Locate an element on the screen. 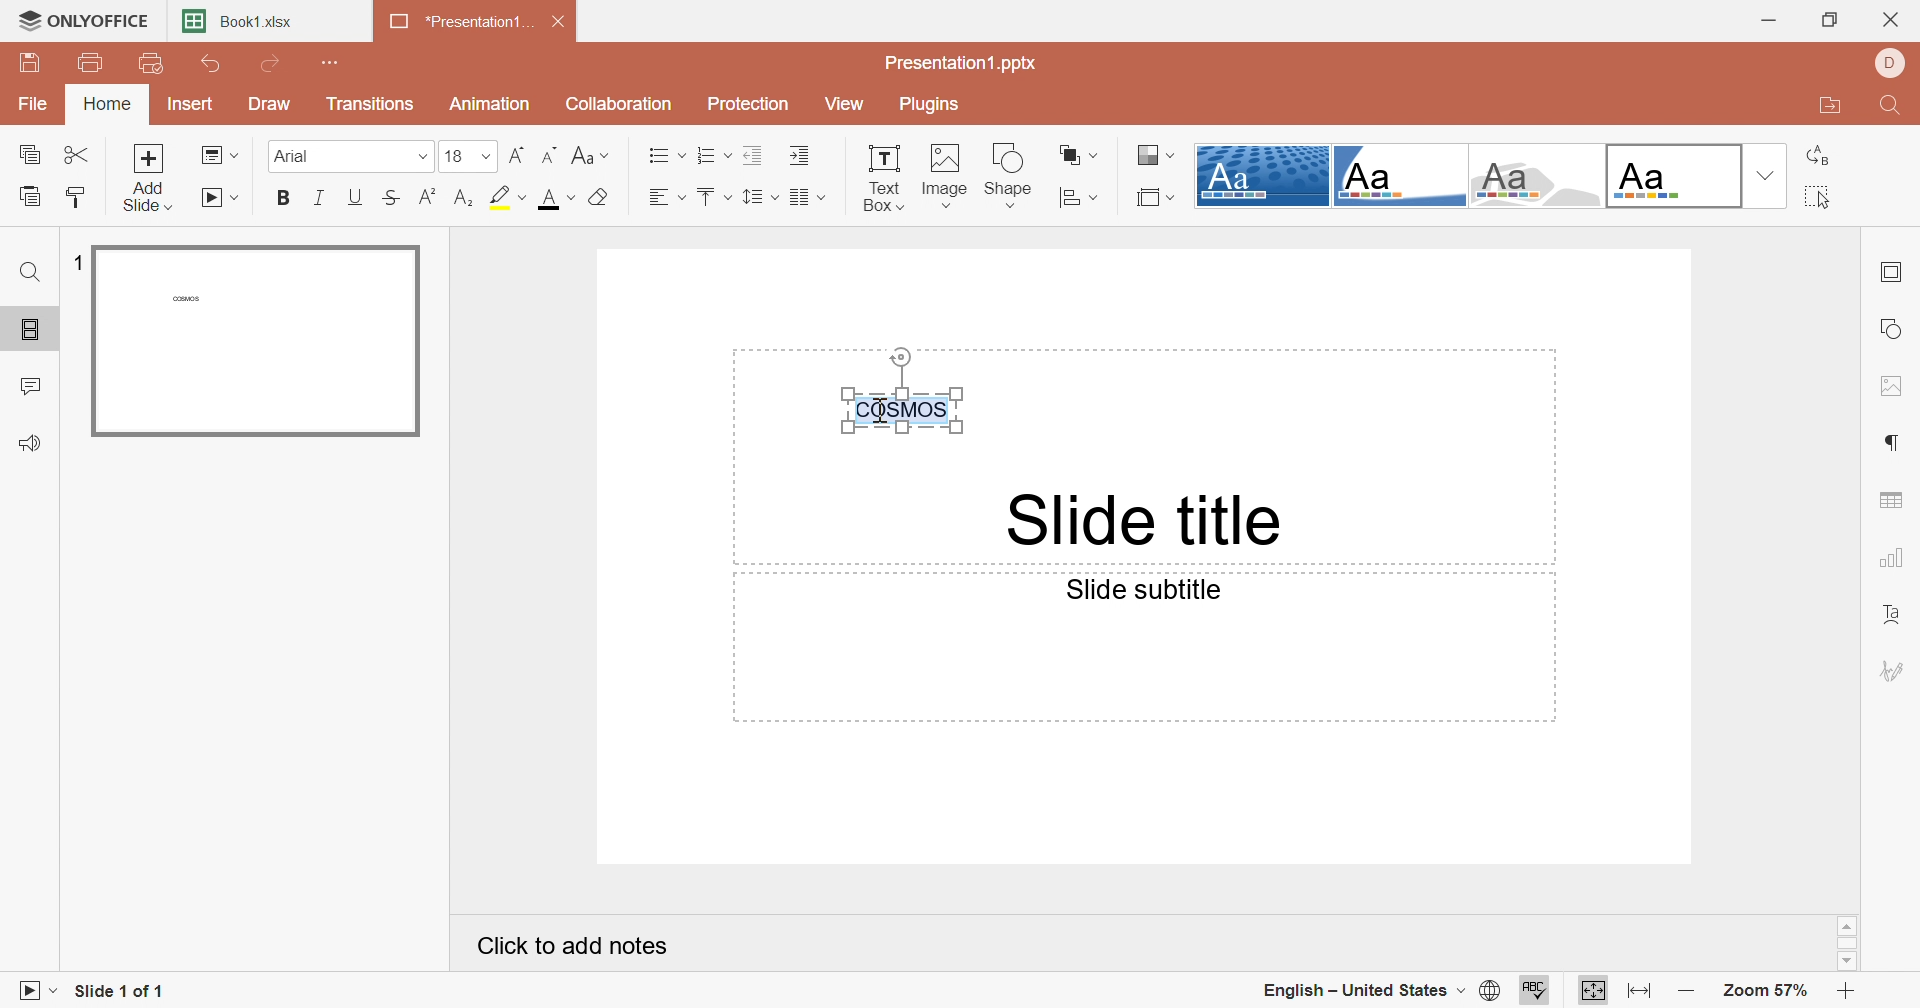 This screenshot has height=1008, width=1920. Side title is located at coordinates (1134, 516).